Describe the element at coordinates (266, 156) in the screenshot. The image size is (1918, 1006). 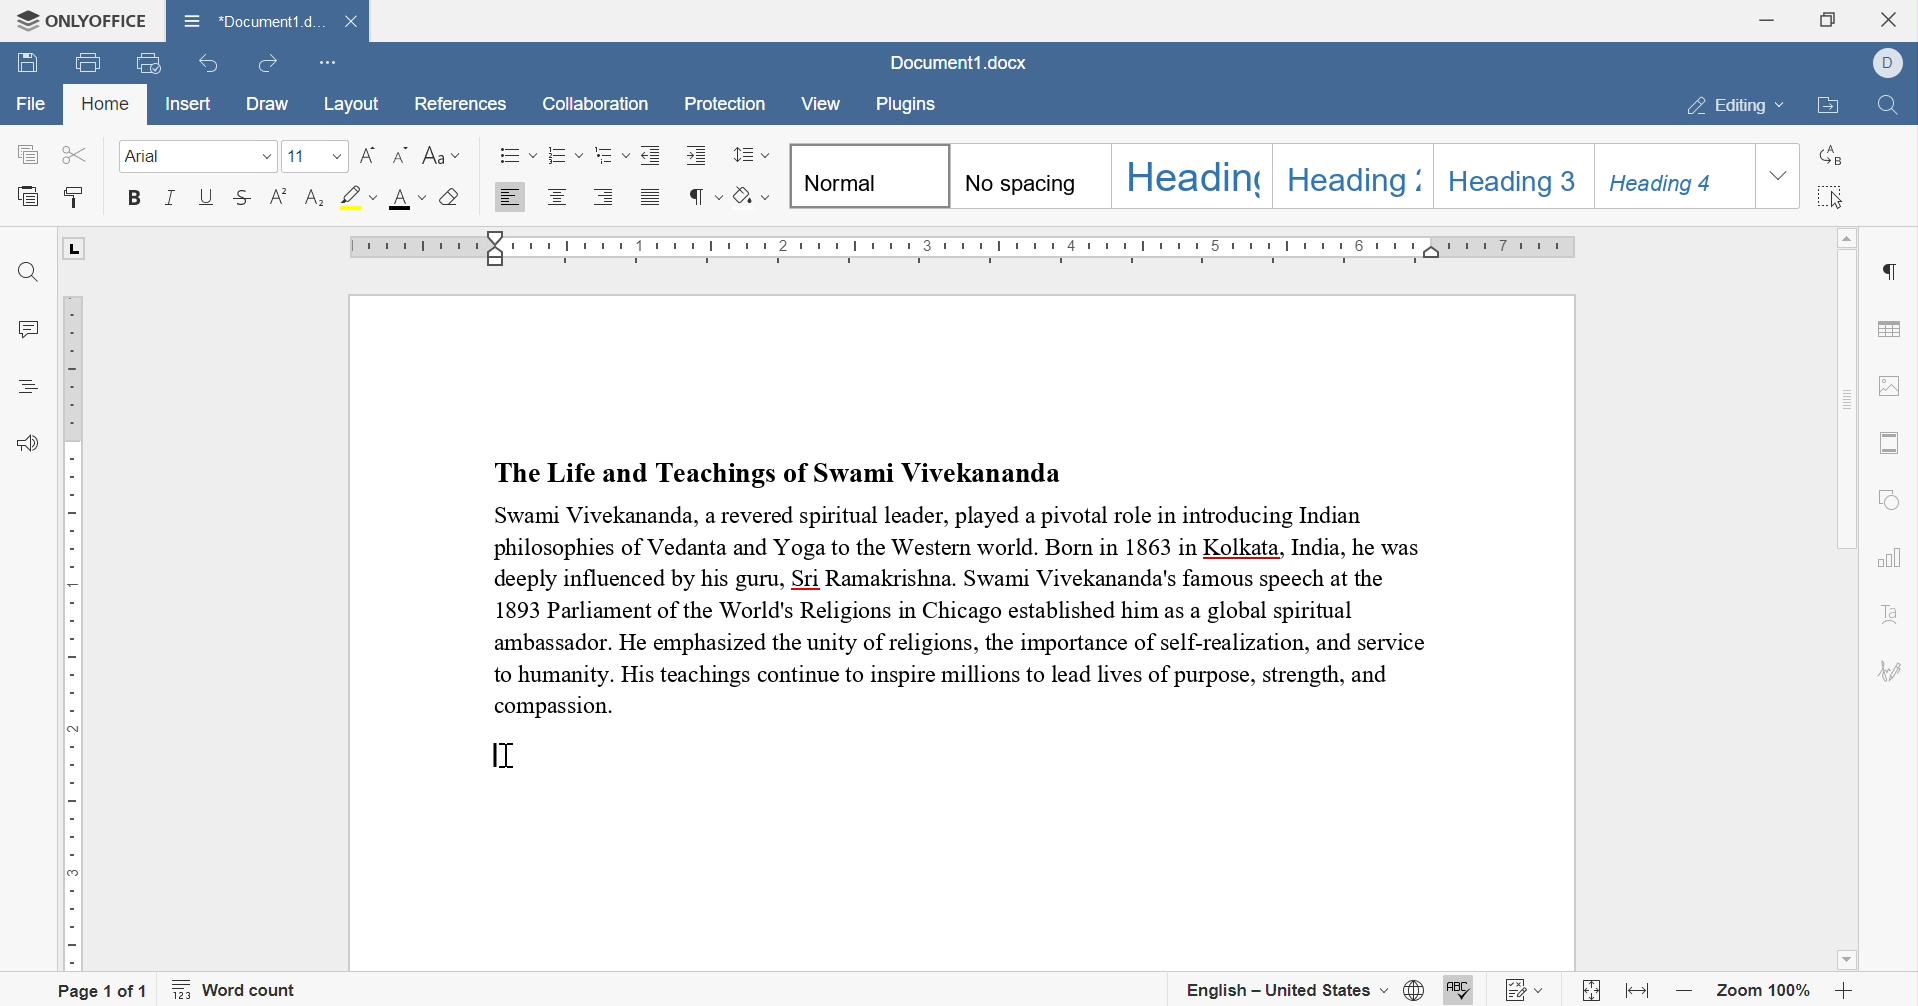
I see `drop down` at that location.